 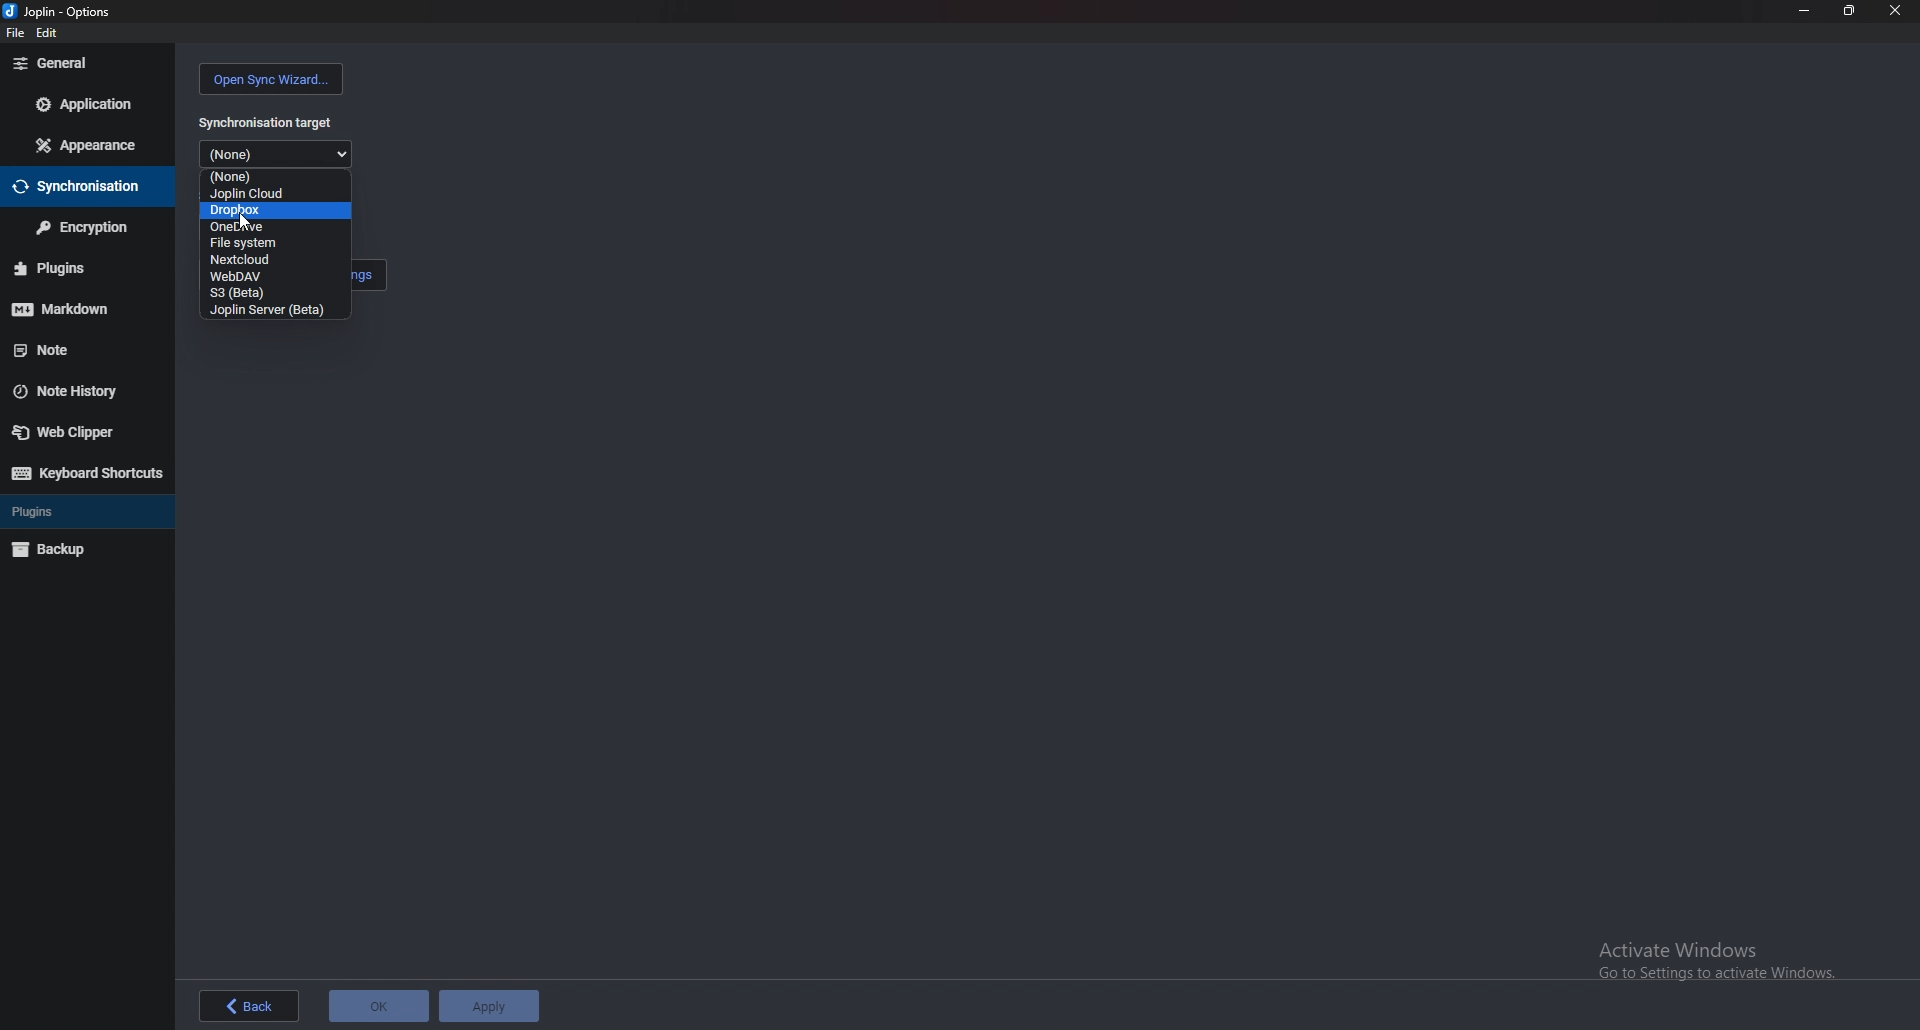 What do you see at coordinates (268, 122) in the screenshot?
I see `synchronization target` at bounding box center [268, 122].